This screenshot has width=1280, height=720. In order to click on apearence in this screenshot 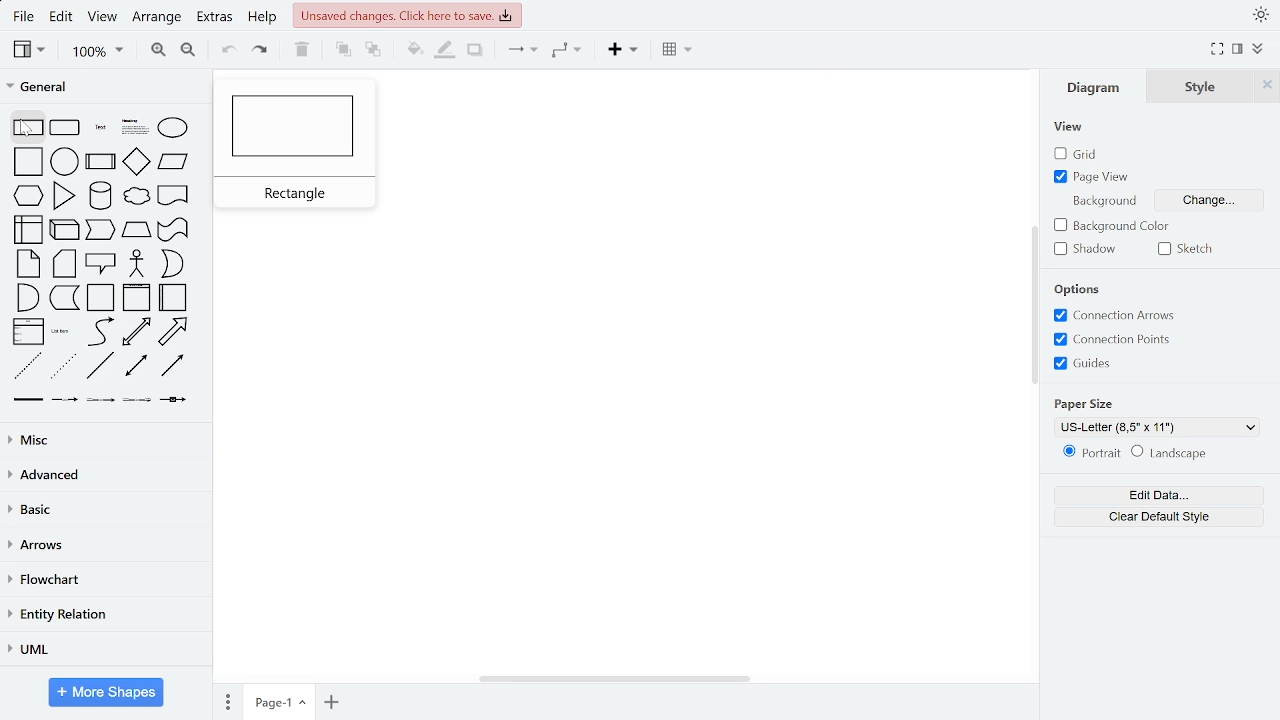, I will do `click(1261, 15)`.